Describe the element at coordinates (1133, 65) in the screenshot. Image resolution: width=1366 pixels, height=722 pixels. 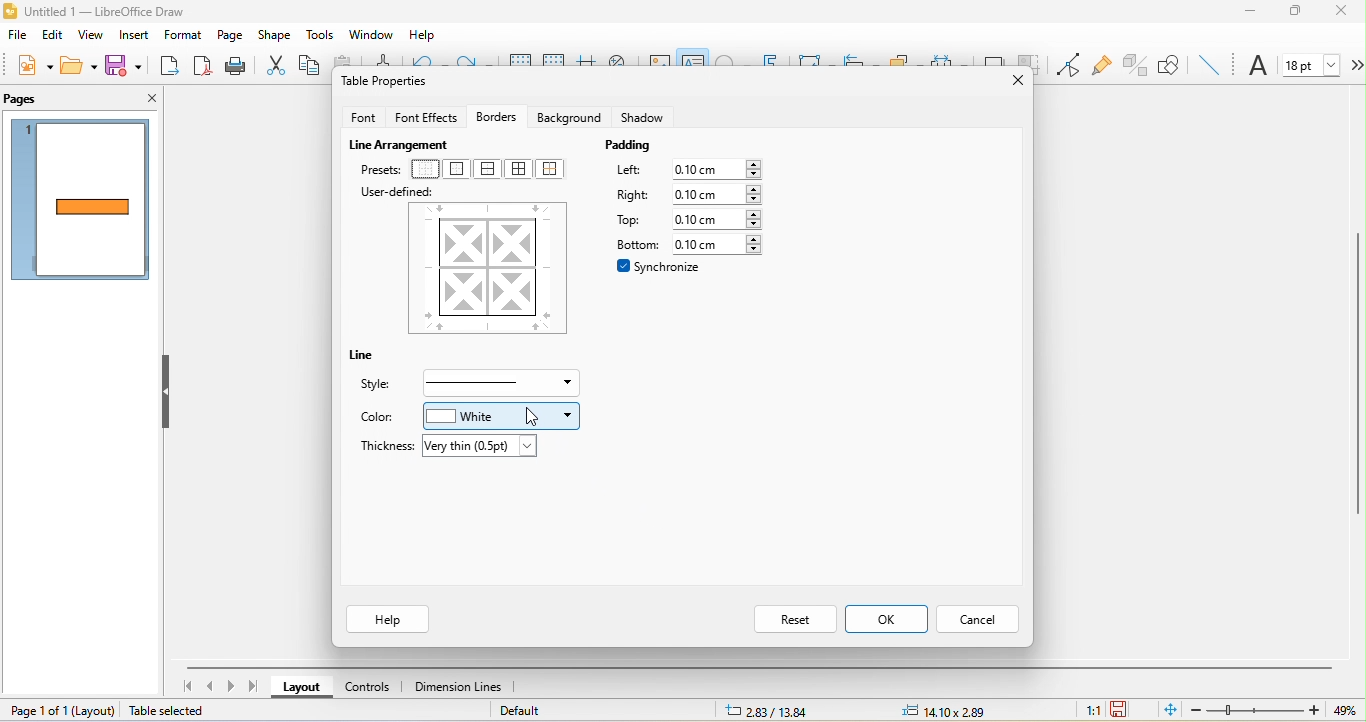
I see `toggle extrusion` at that location.